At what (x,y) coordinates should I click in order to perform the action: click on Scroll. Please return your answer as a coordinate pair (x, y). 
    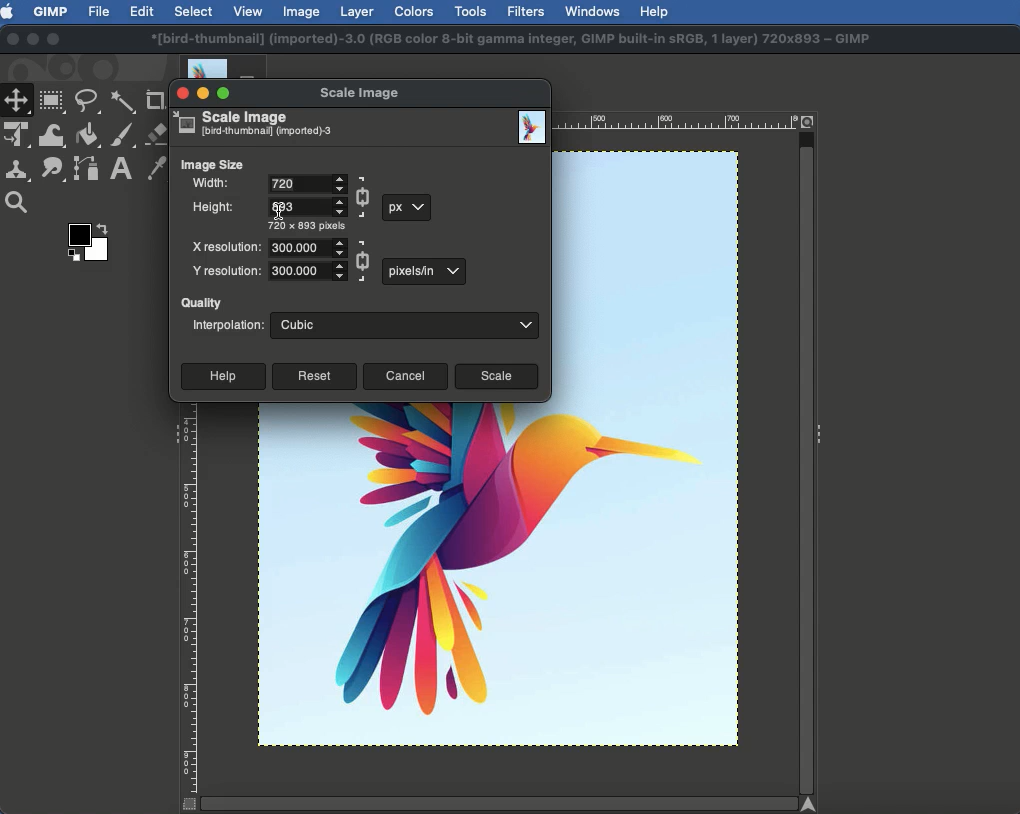
    Looking at the image, I should click on (808, 459).